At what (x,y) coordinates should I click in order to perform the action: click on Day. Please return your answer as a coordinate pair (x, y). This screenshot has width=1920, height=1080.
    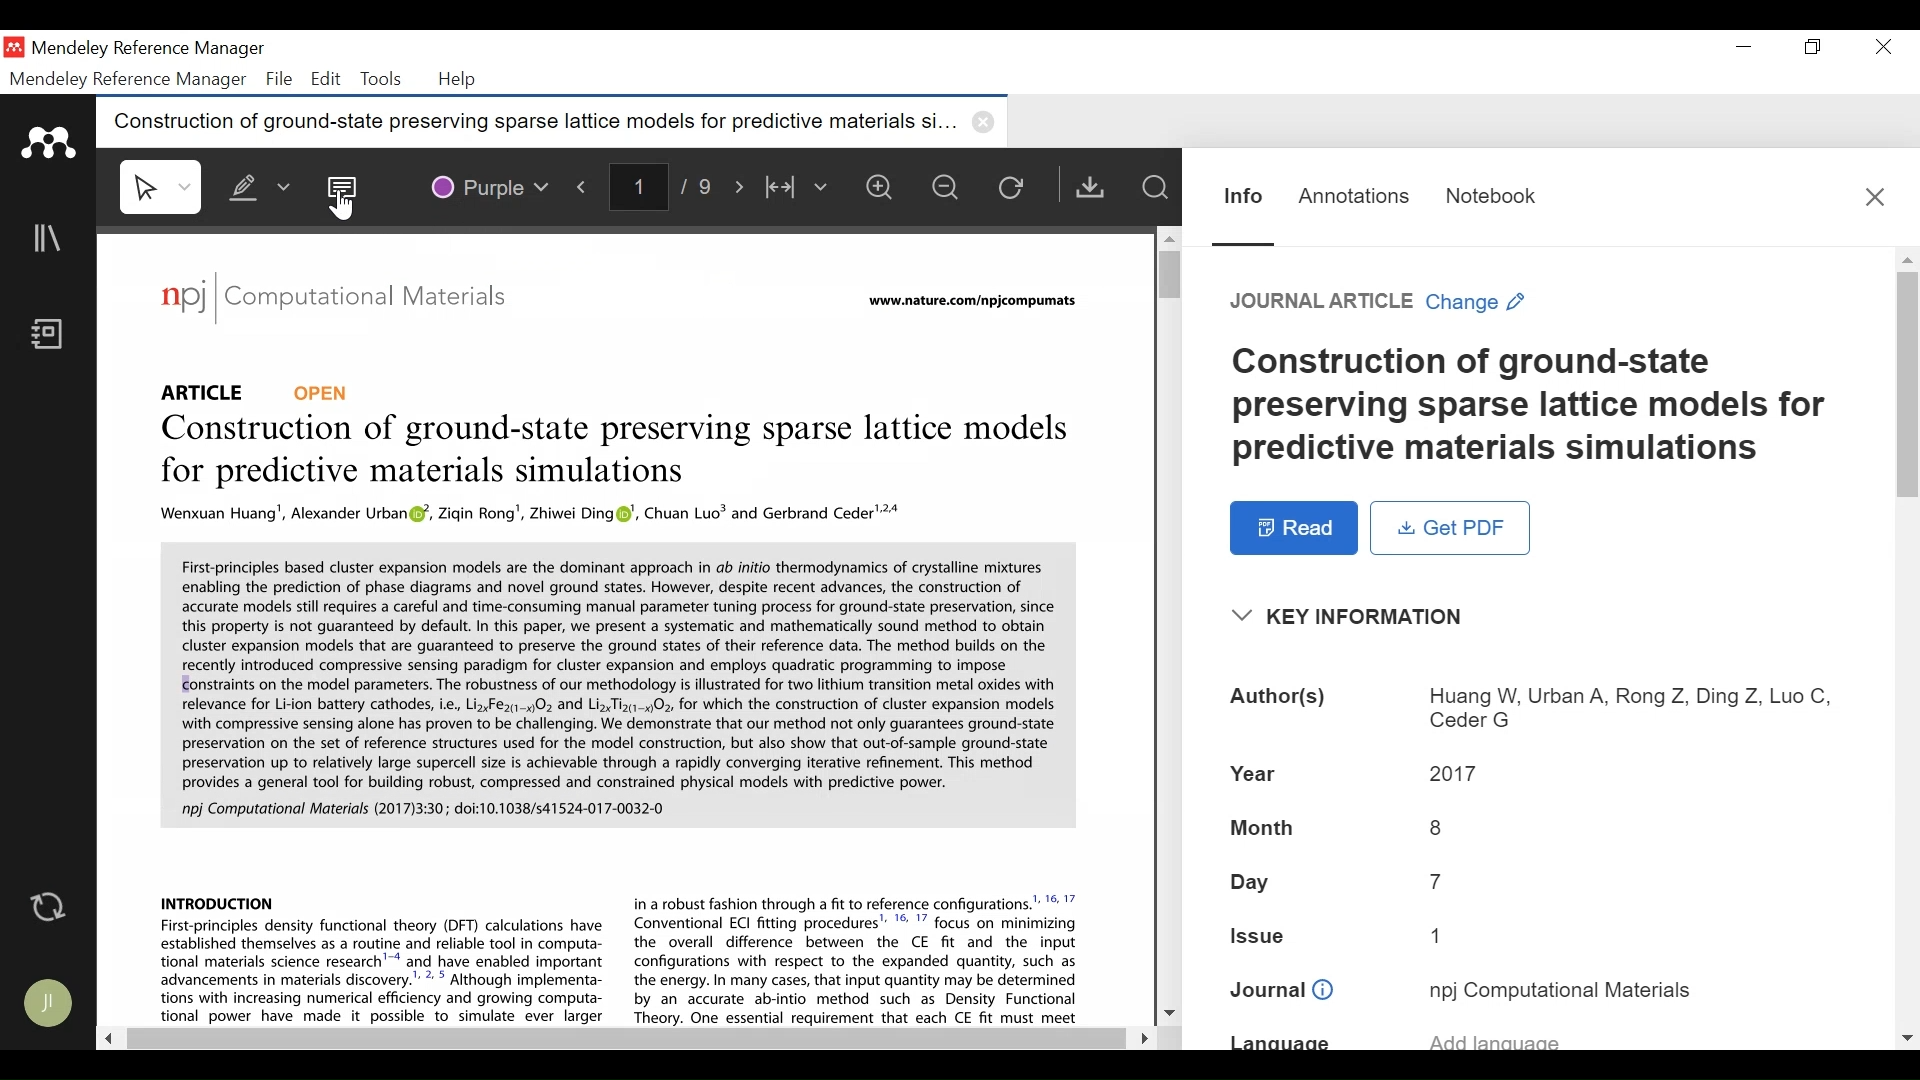
    Looking at the image, I should click on (1537, 885).